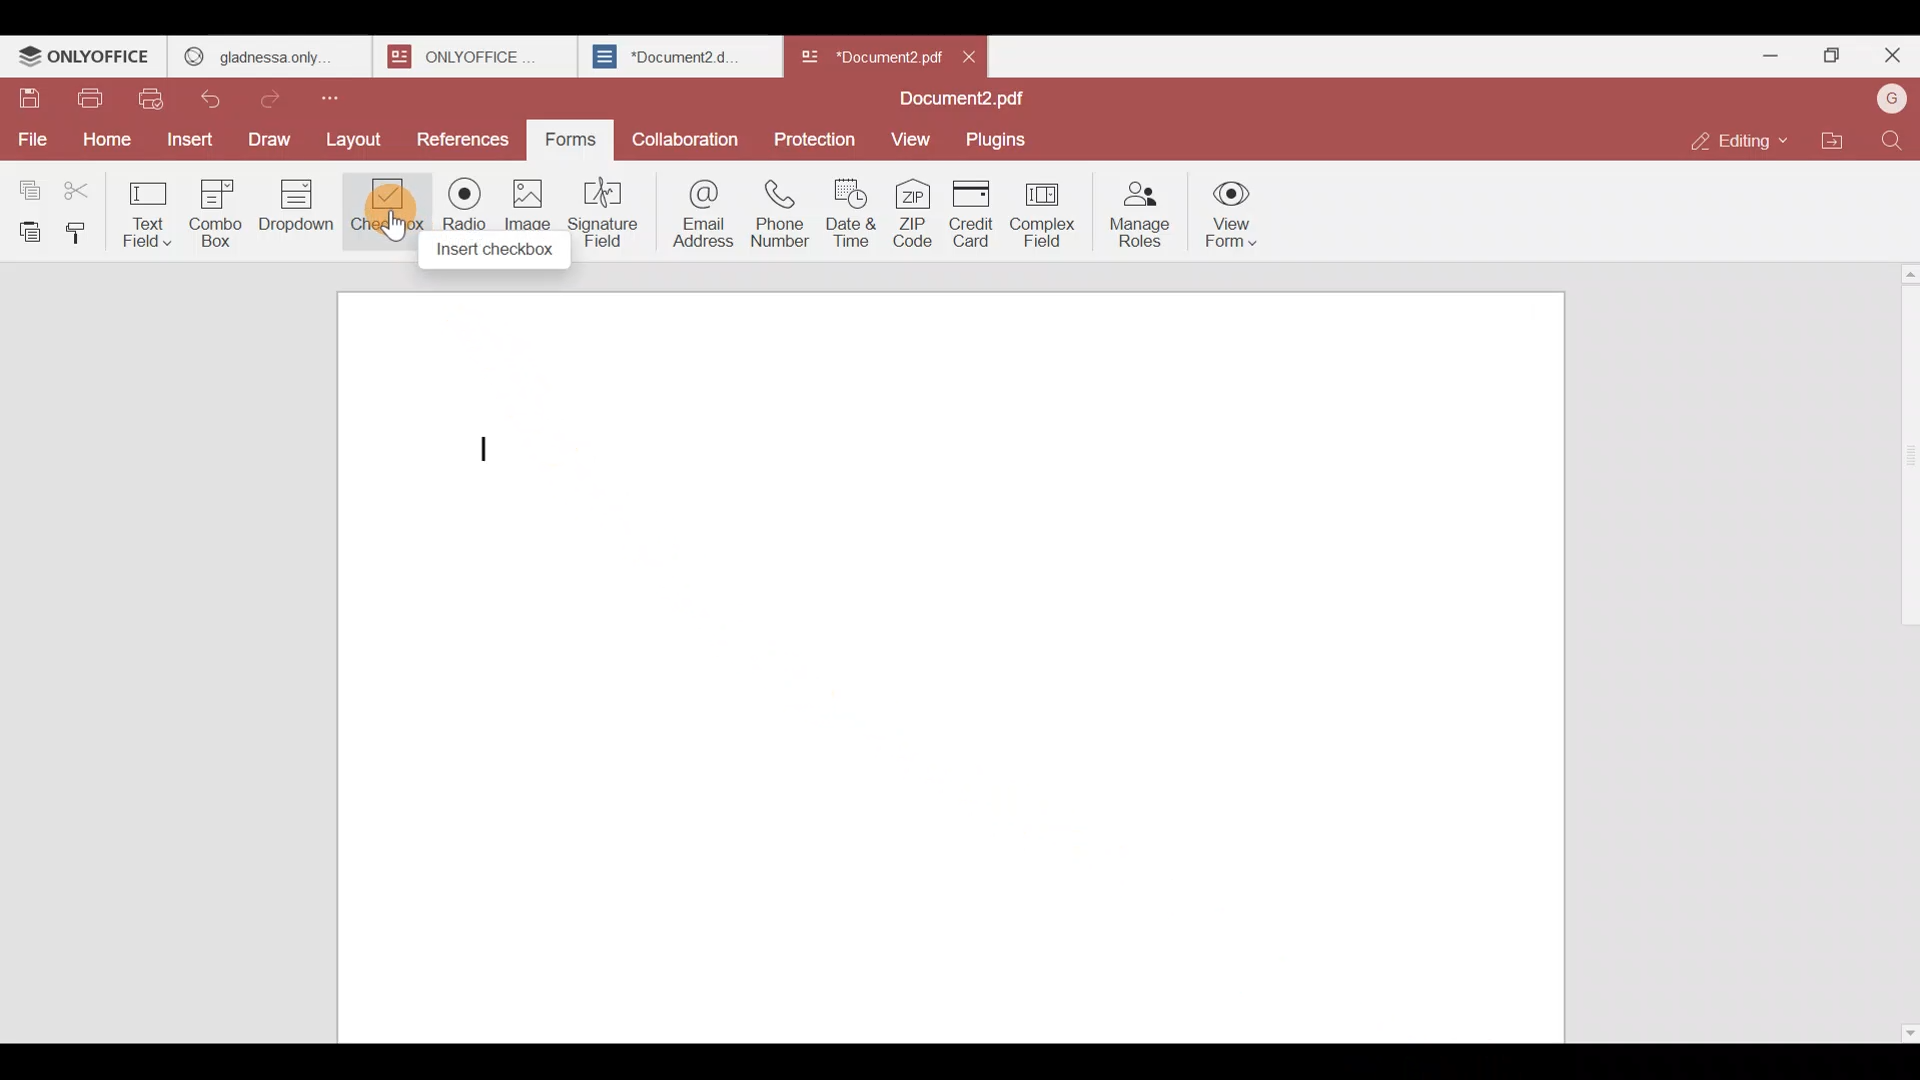 The height and width of the screenshot is (1080, 1920). What do you see at coordinates (86, 186) in the screenshot?
I see `Cut` at bounding box center [86, 186].